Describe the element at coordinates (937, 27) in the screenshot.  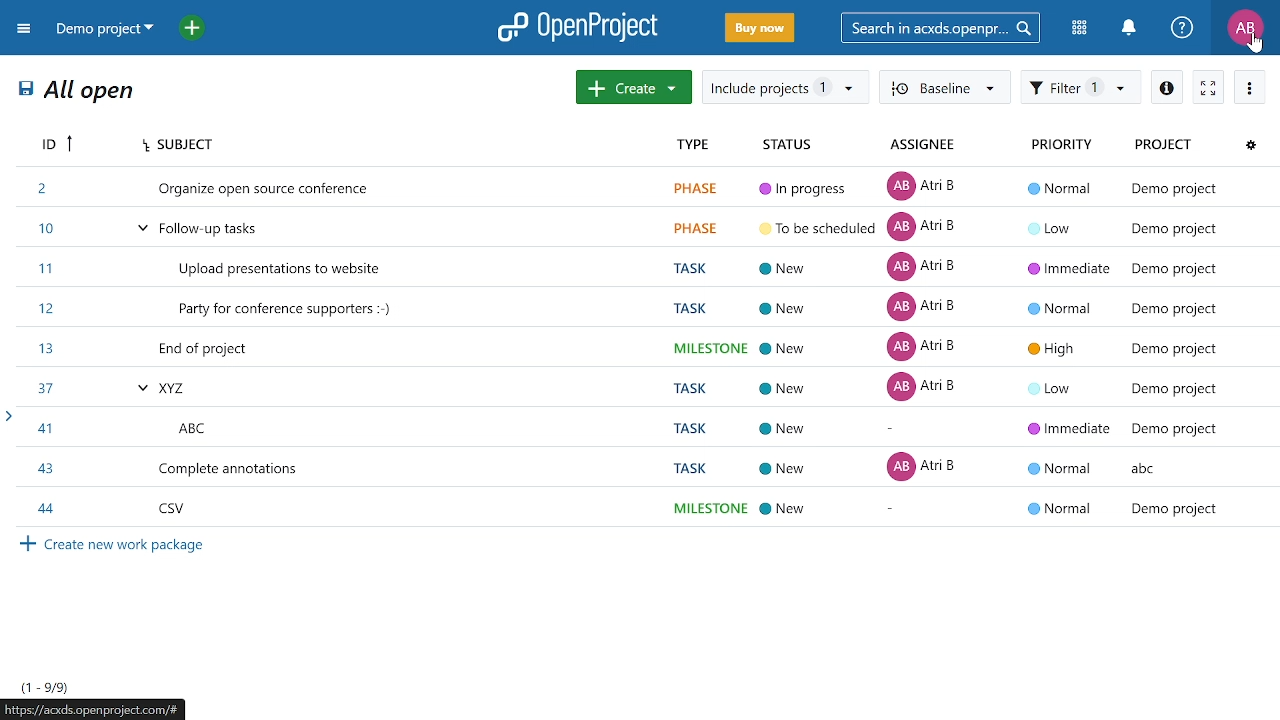
I see `search` at that location.